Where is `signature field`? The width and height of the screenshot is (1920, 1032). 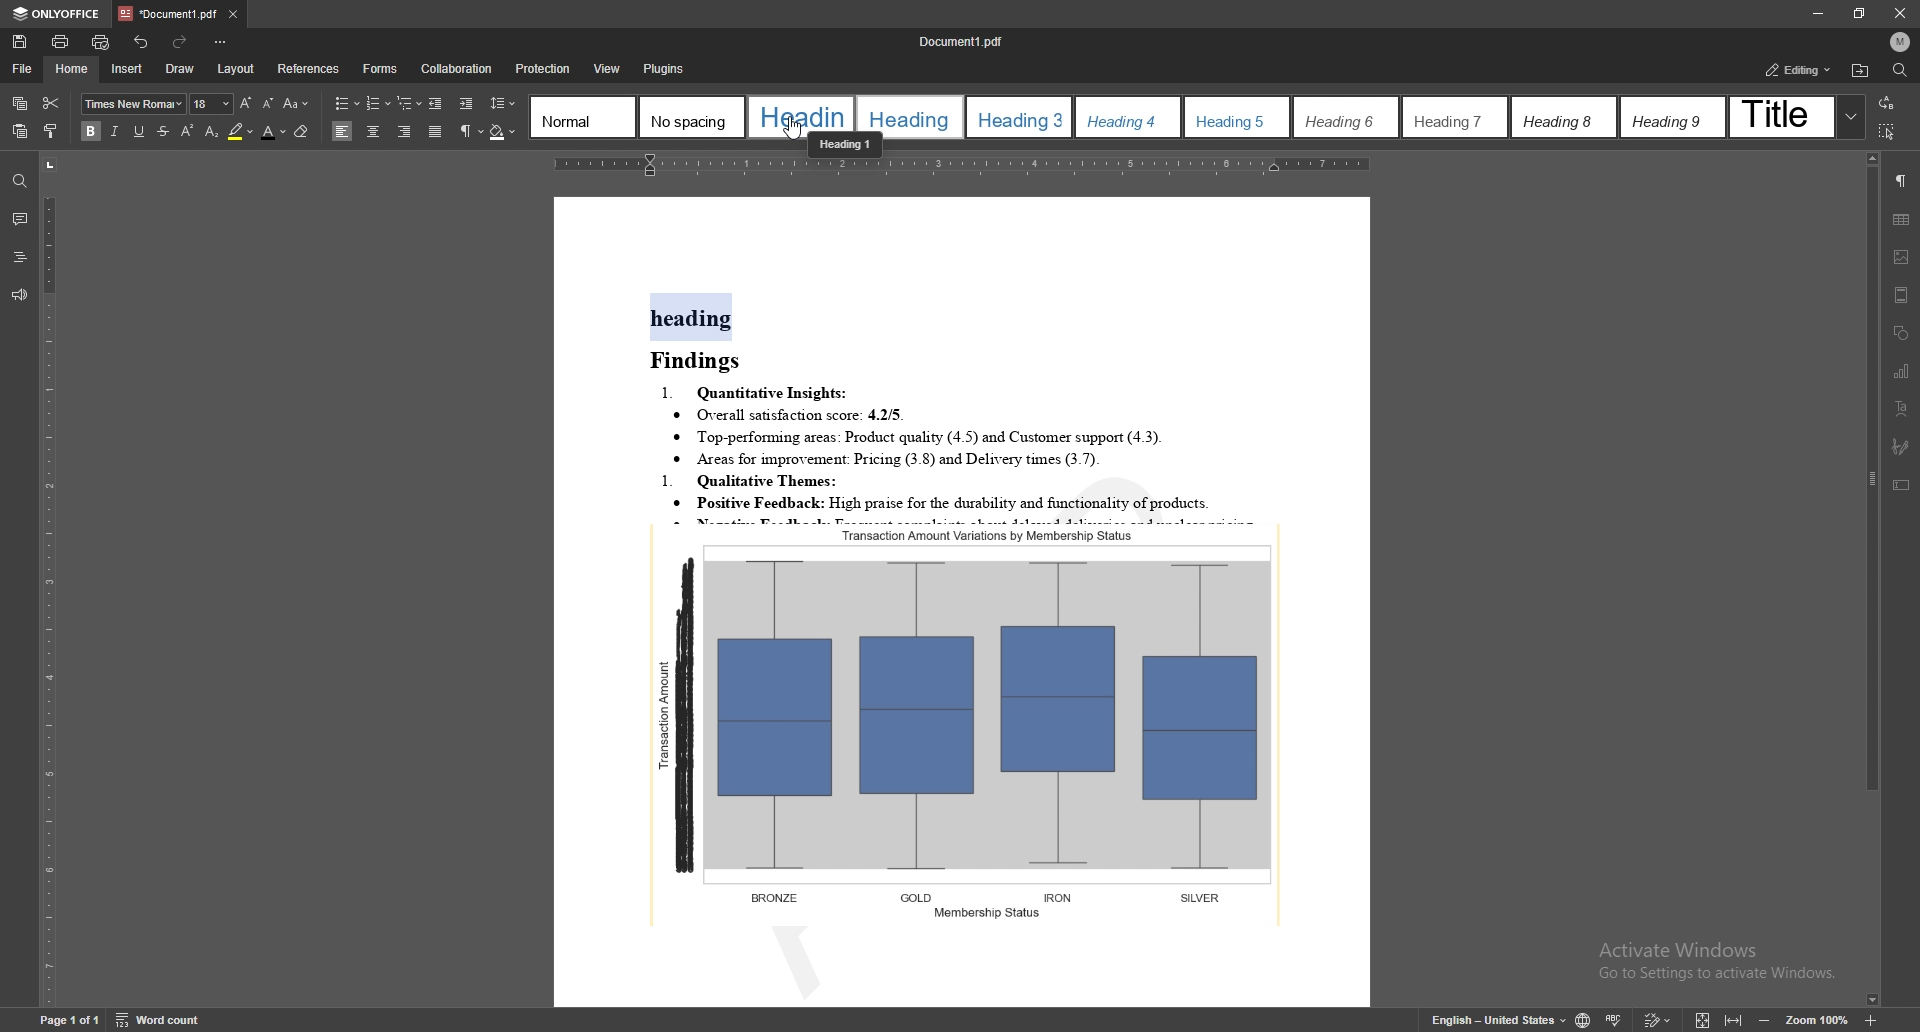 signature field is located at coordinates (1900, 448).